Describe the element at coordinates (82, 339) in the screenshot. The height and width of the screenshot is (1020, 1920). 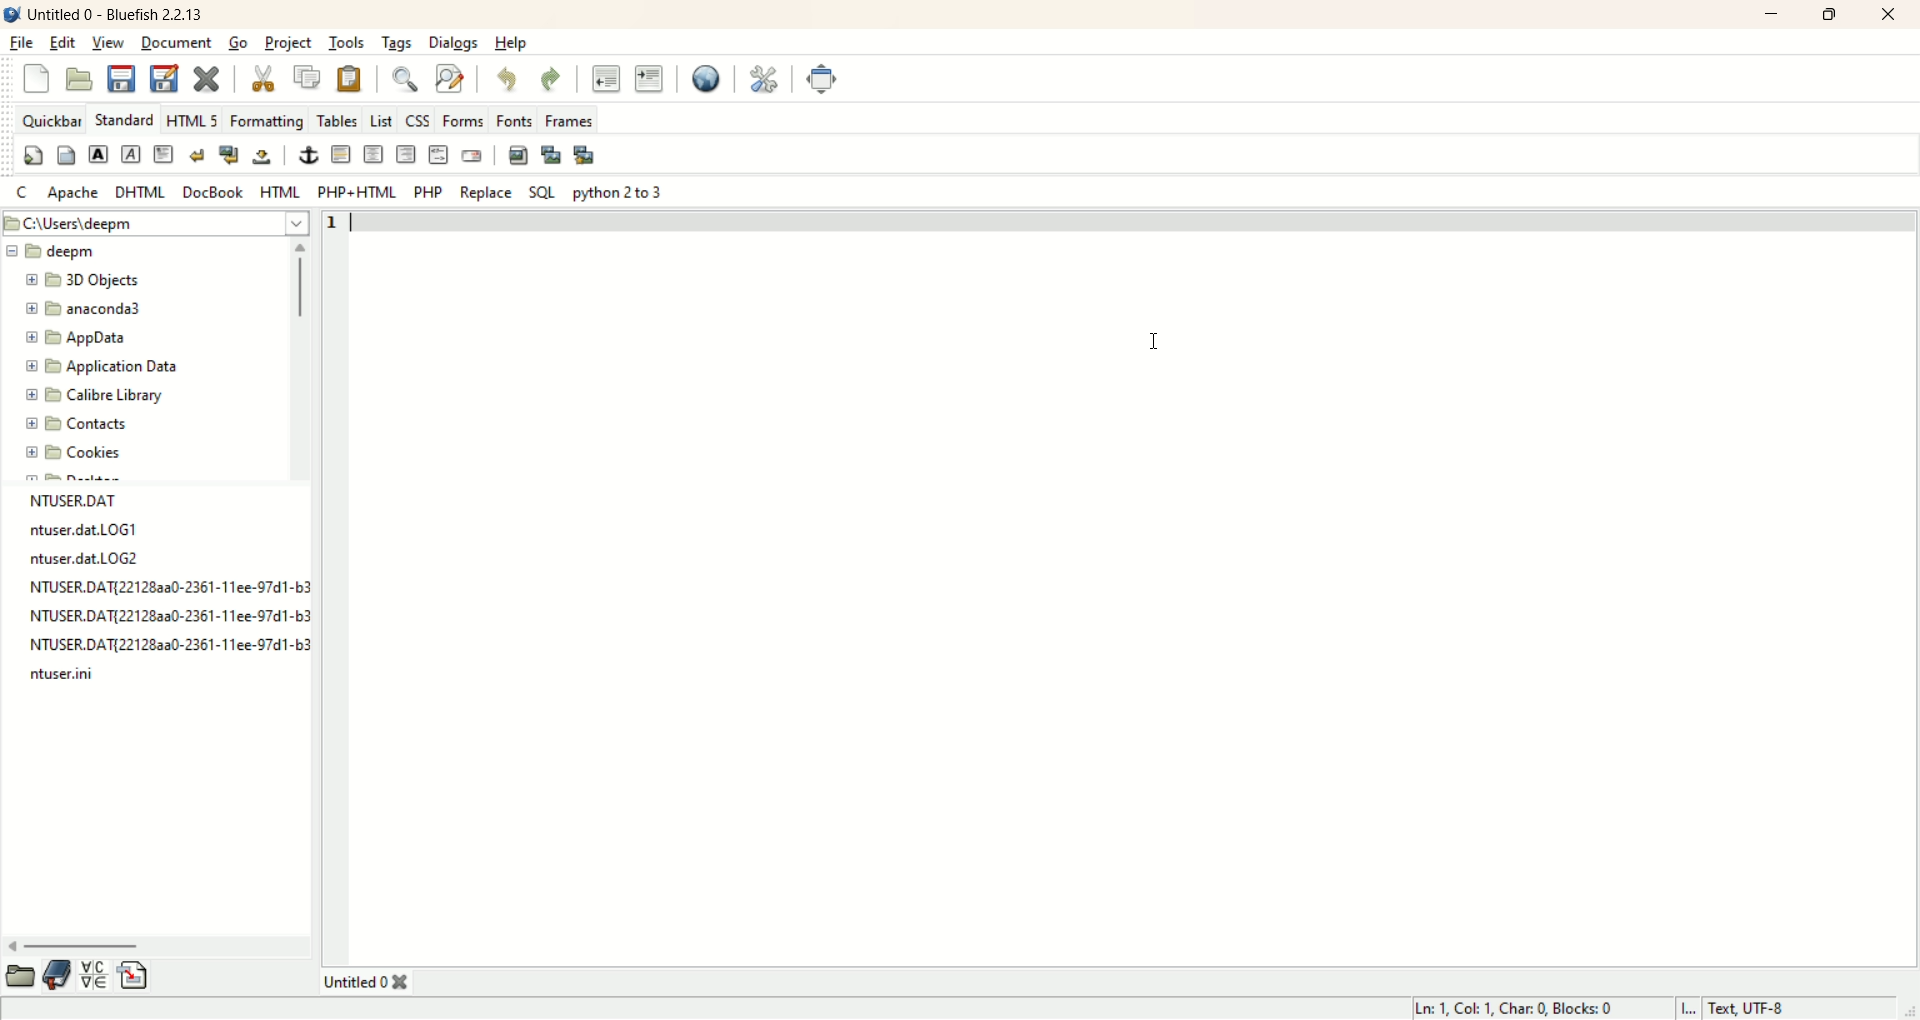
I see `appdata` at that location.